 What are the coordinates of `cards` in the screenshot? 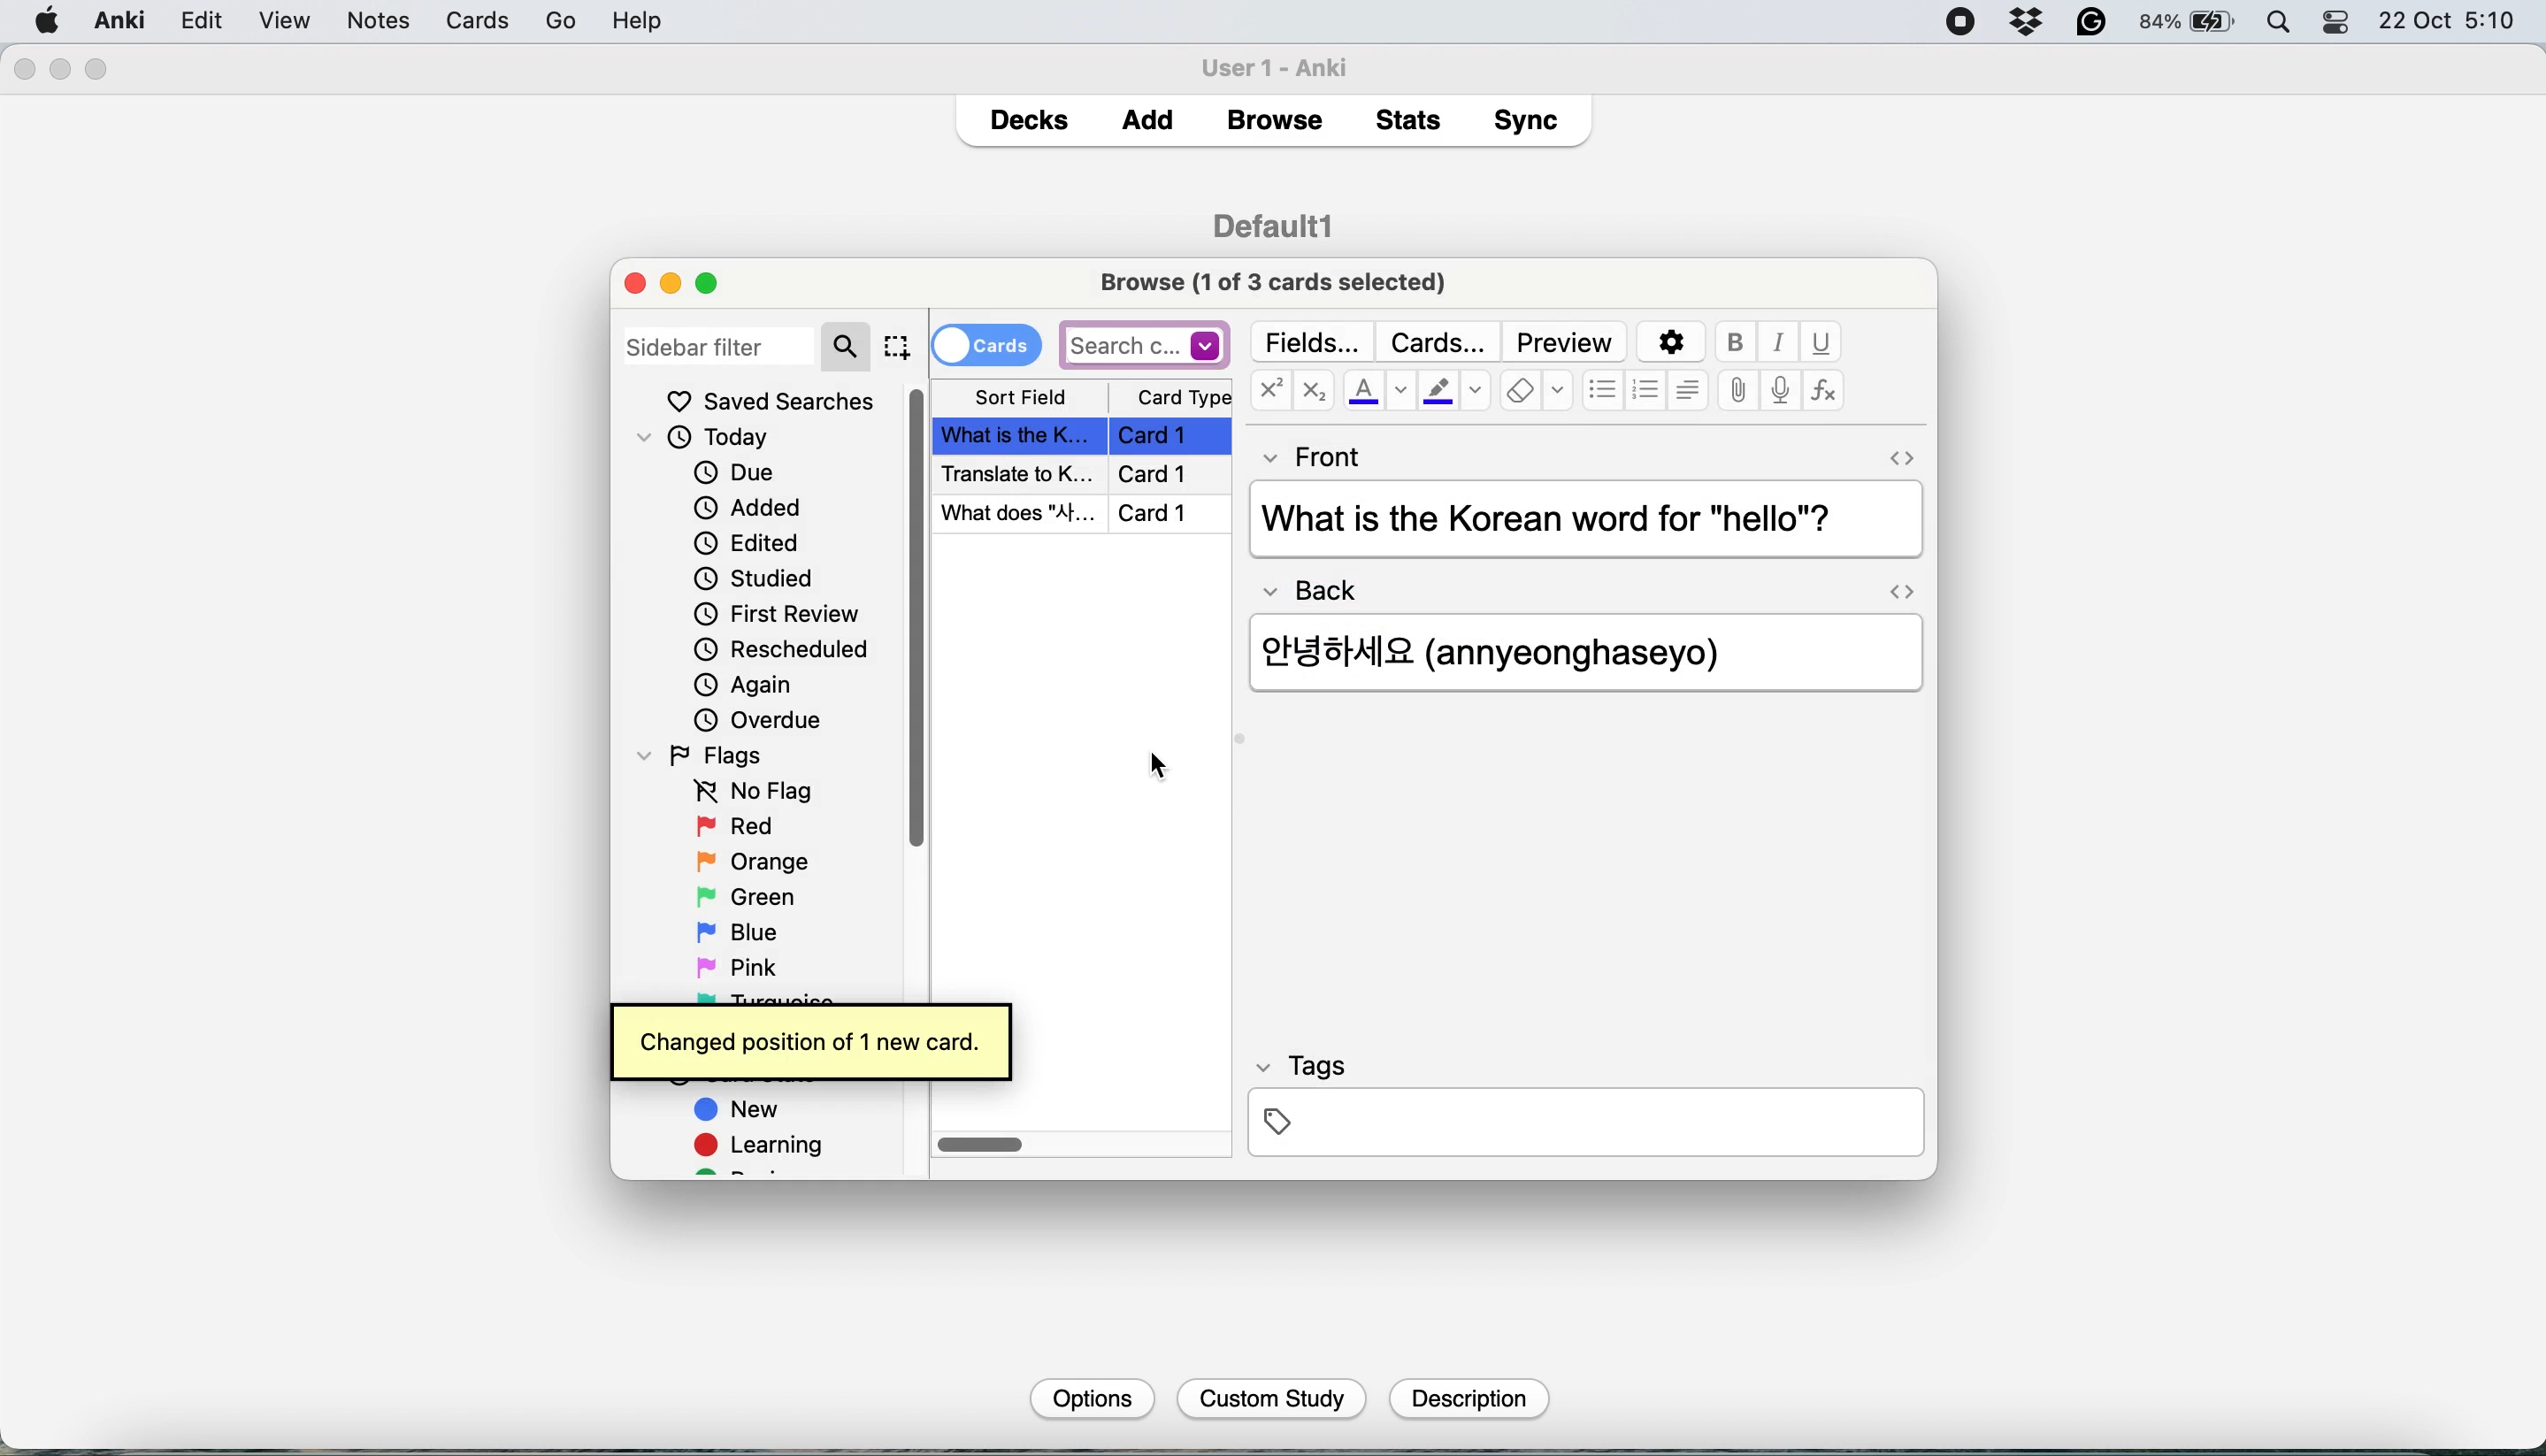 It's located at (986, 343).